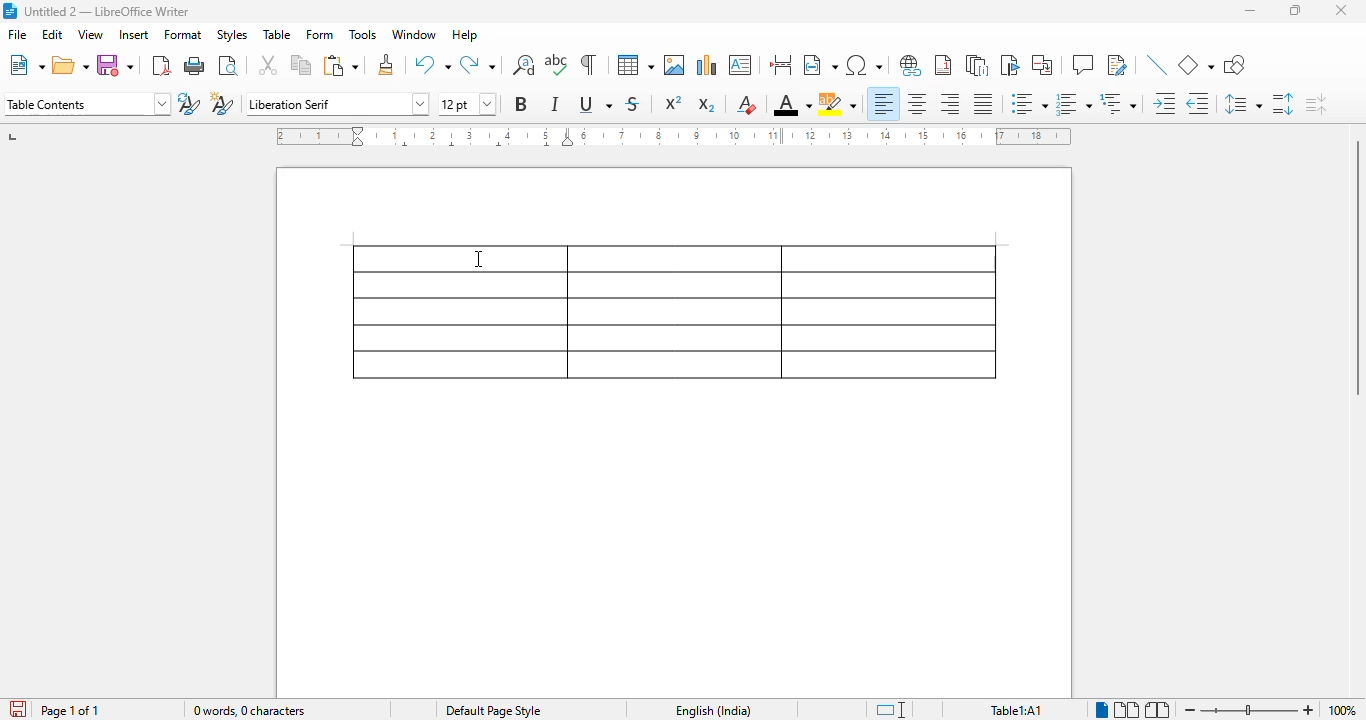 This screenshot has height=720, width=1366. Describe the element at coordinates (1197, 103) in the screenshot. I see `decrease indent` at that location.